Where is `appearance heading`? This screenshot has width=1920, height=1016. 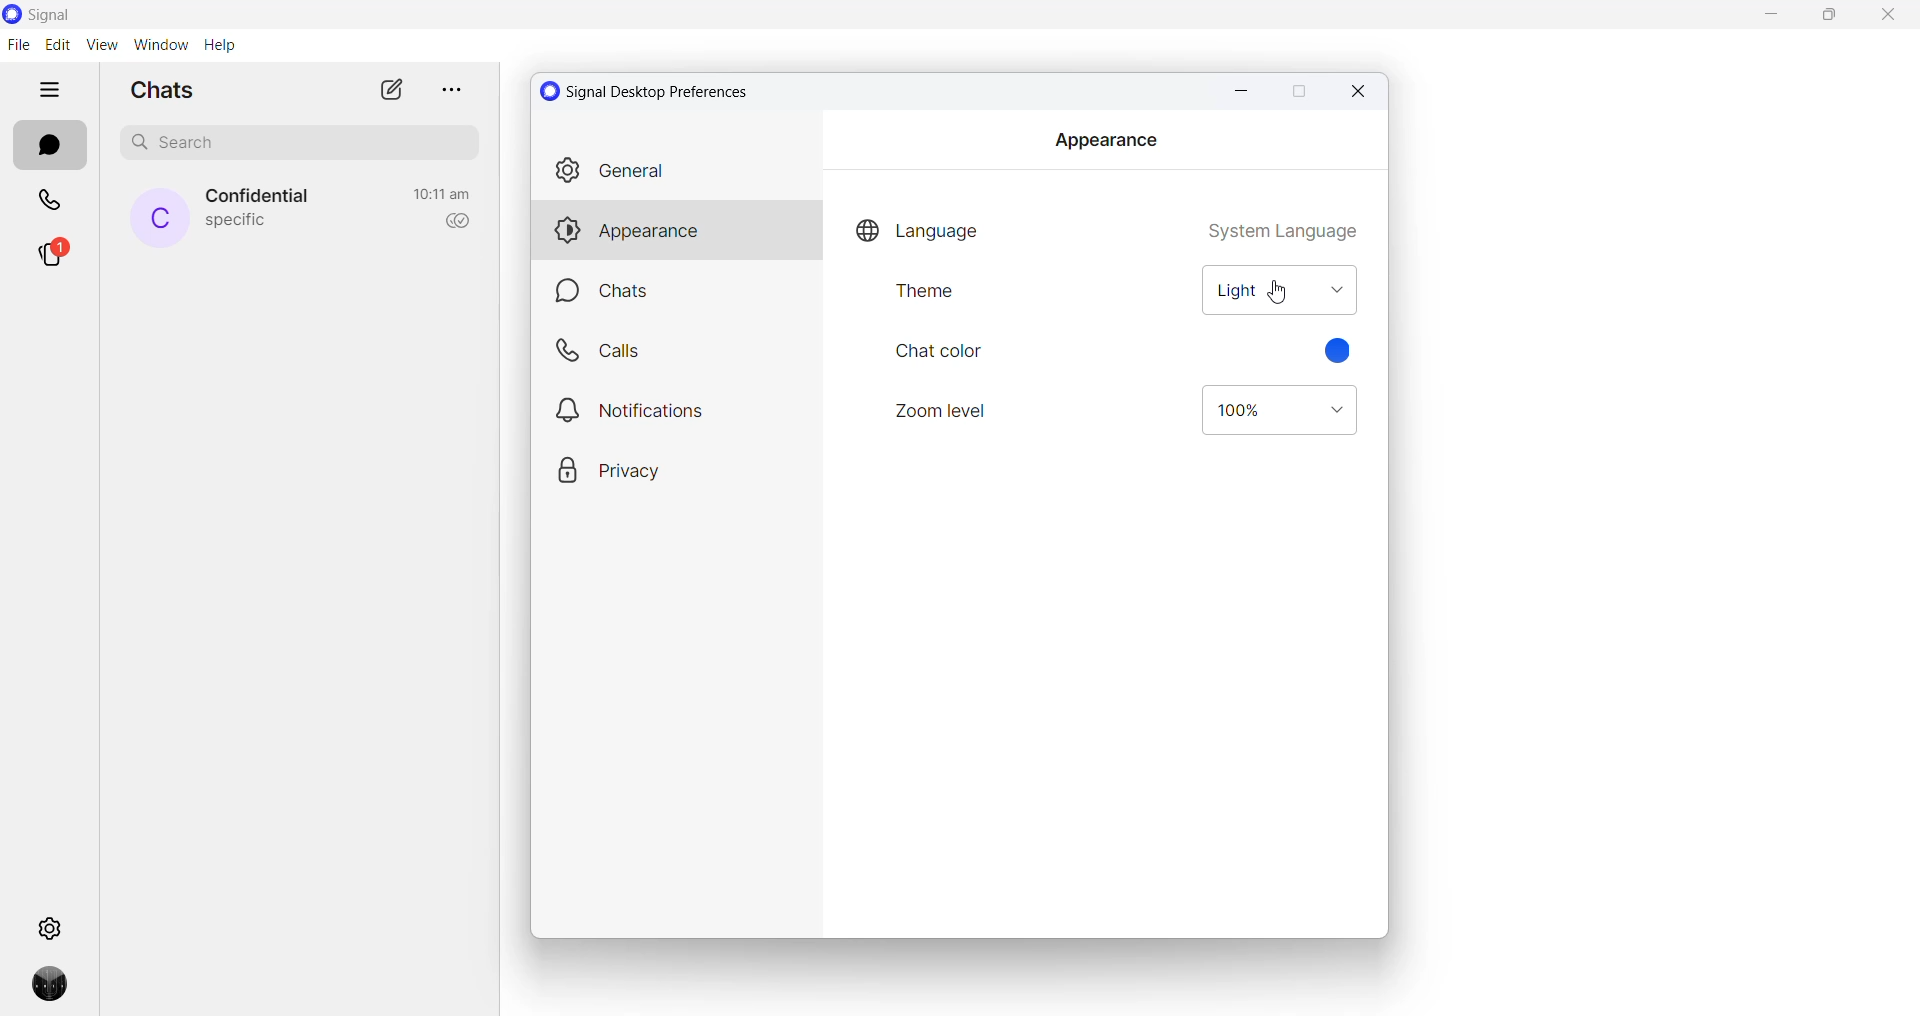
appearance heading is located at coordinates (1105, 140).